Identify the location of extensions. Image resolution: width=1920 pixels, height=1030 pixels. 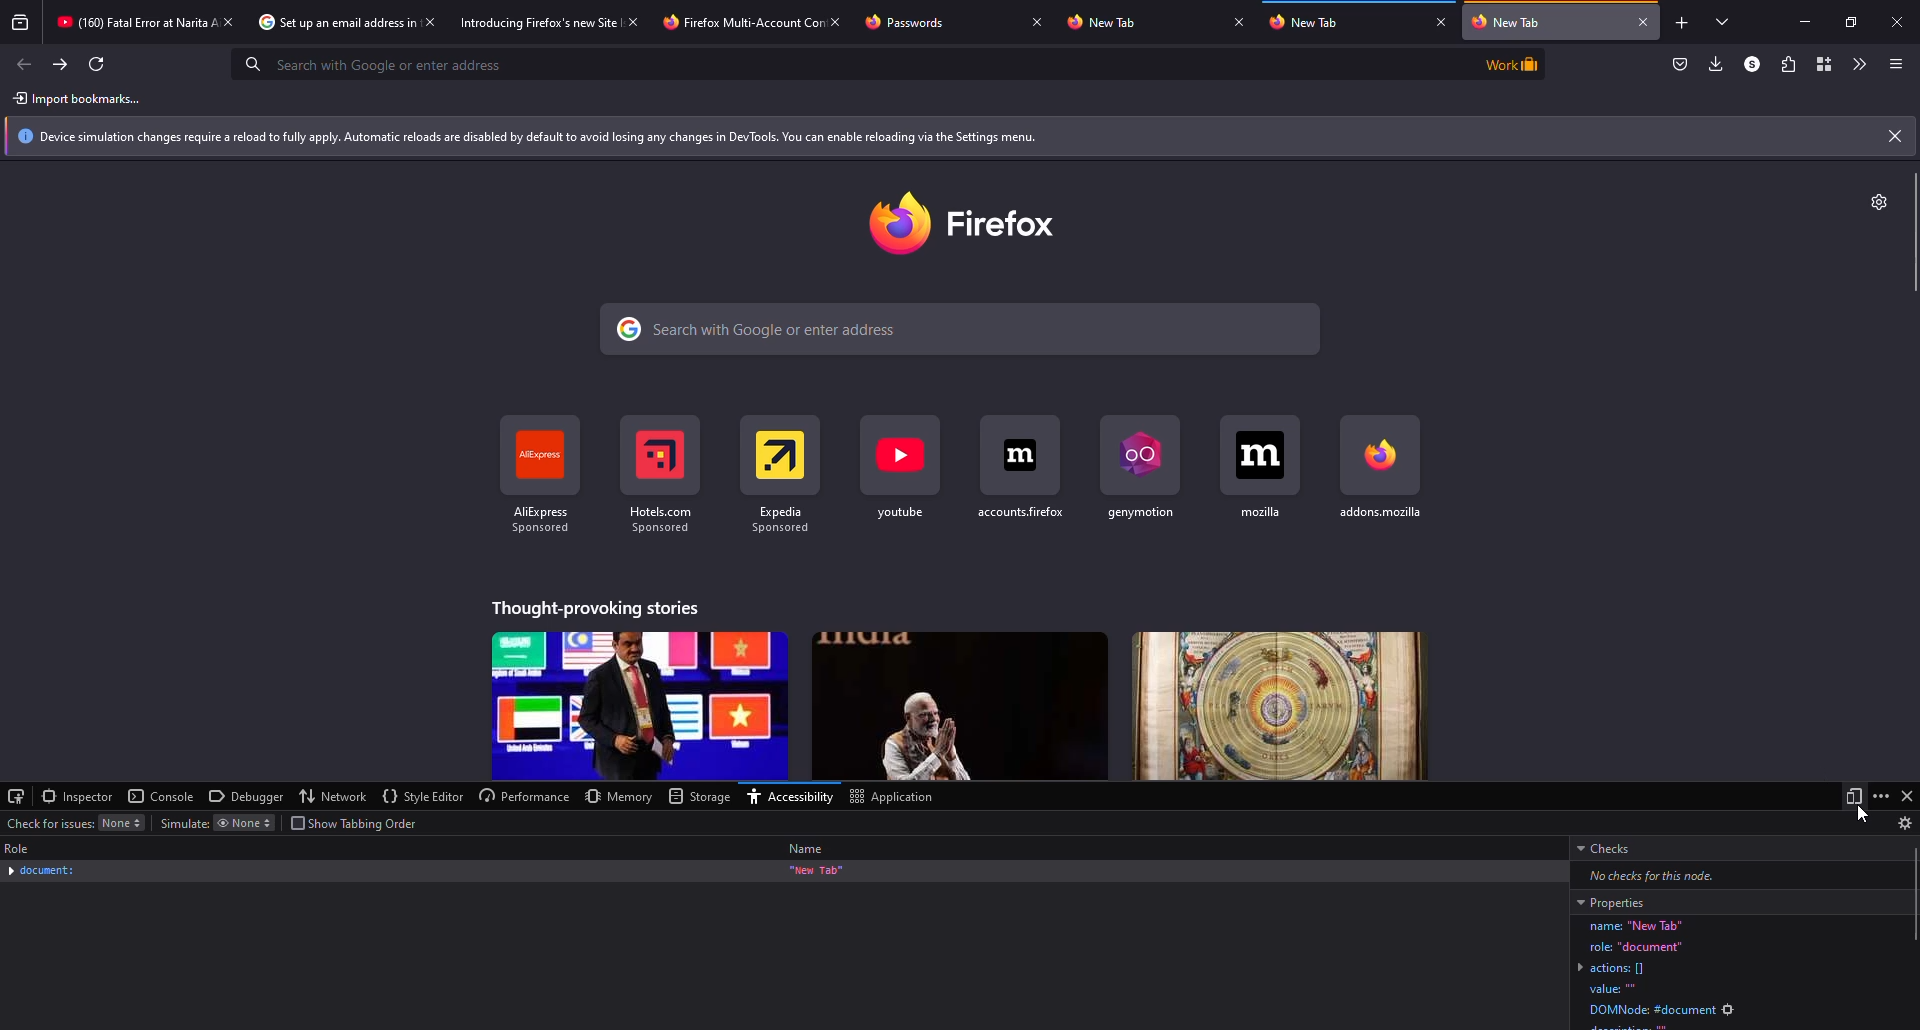
(1786, 64).